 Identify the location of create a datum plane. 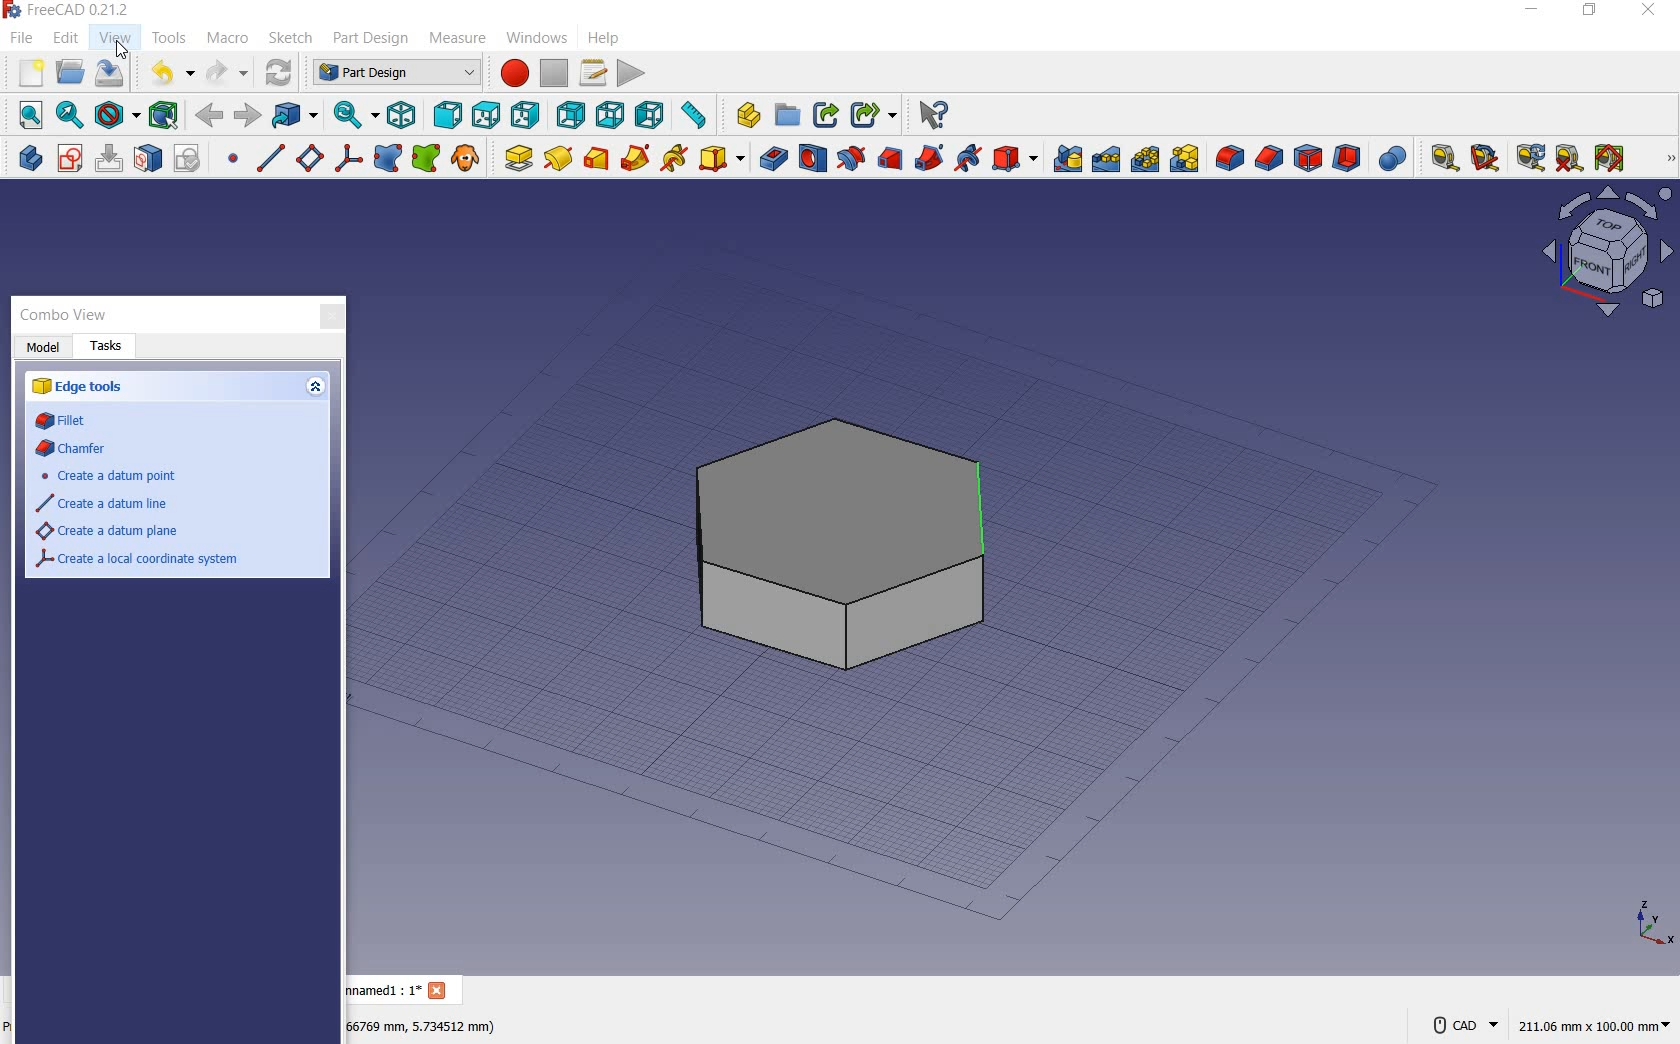
(308, 159).